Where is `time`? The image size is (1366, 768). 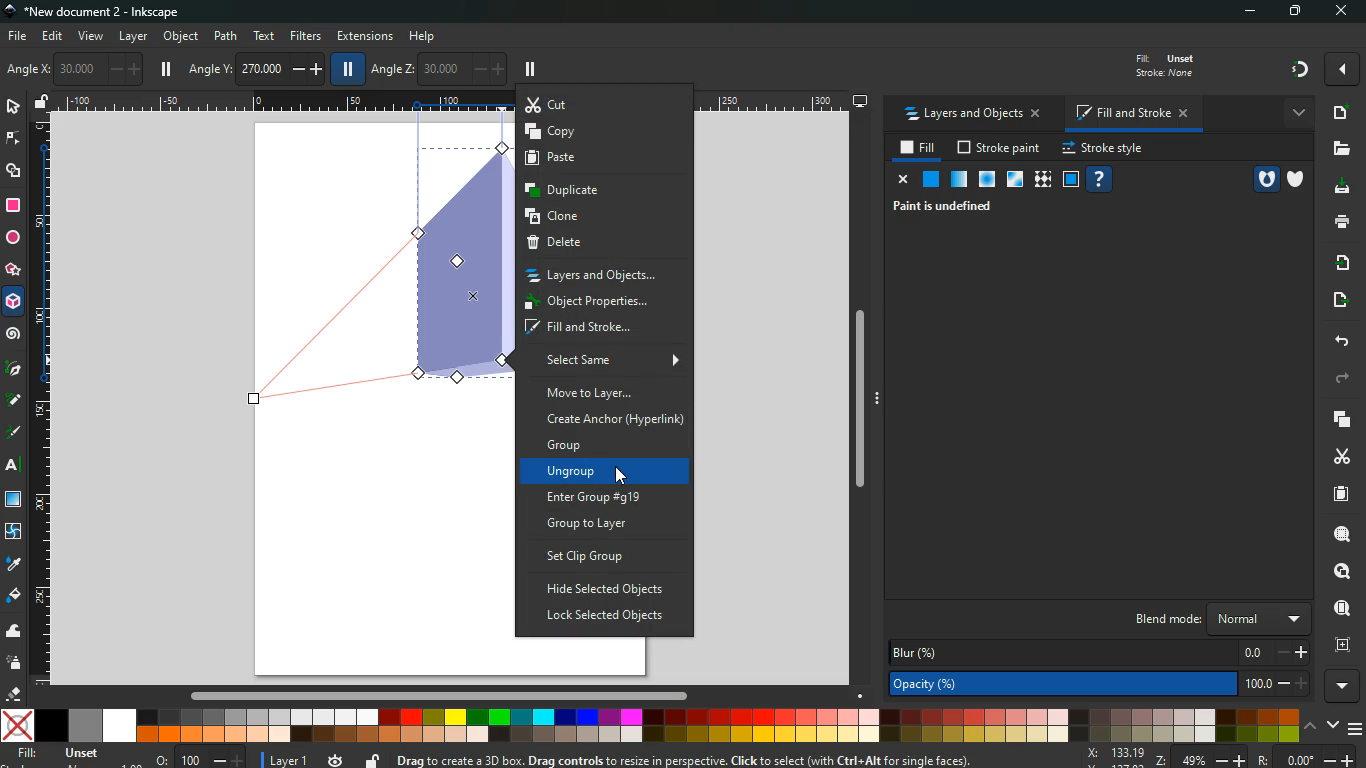 time is located at coordinates (336, 756).